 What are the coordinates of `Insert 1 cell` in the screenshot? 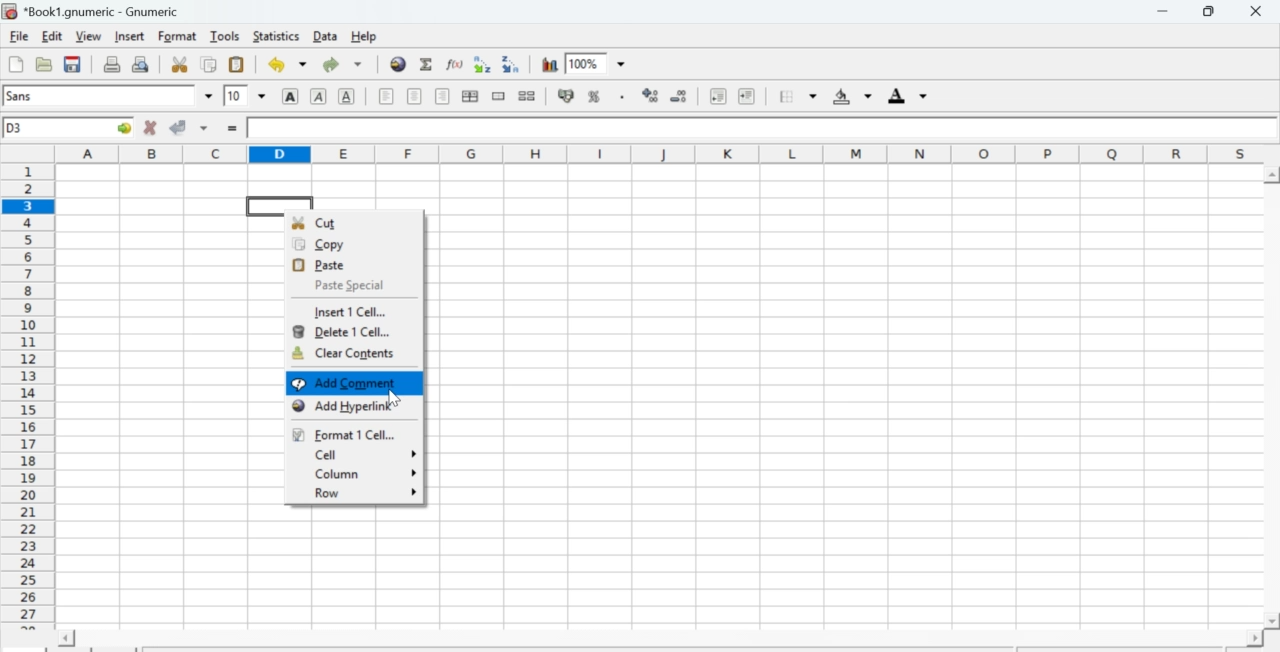 It's located at (353, 313).